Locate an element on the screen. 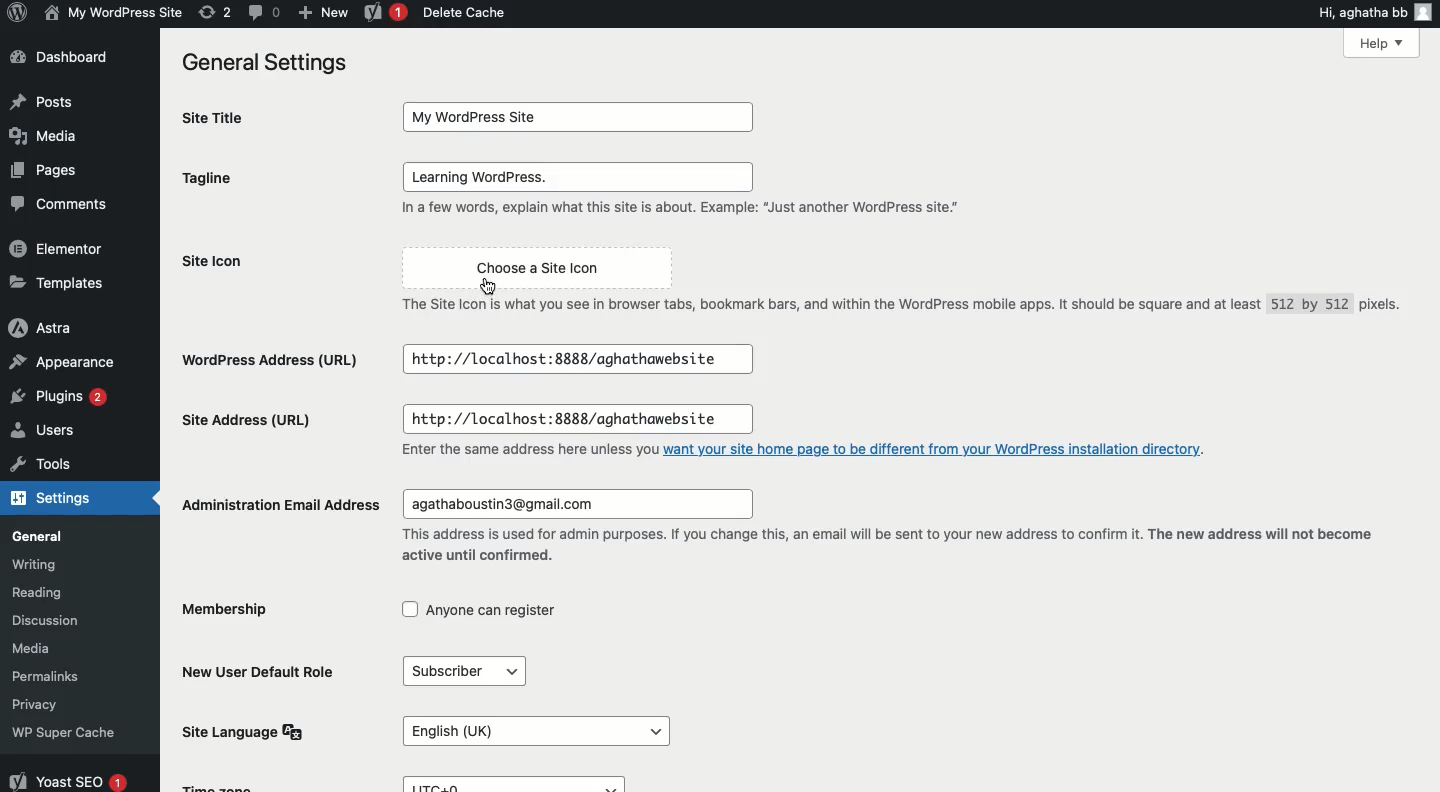 This screenshot has width=1440, height=792. Appearance is located at coordinates (61, 362).